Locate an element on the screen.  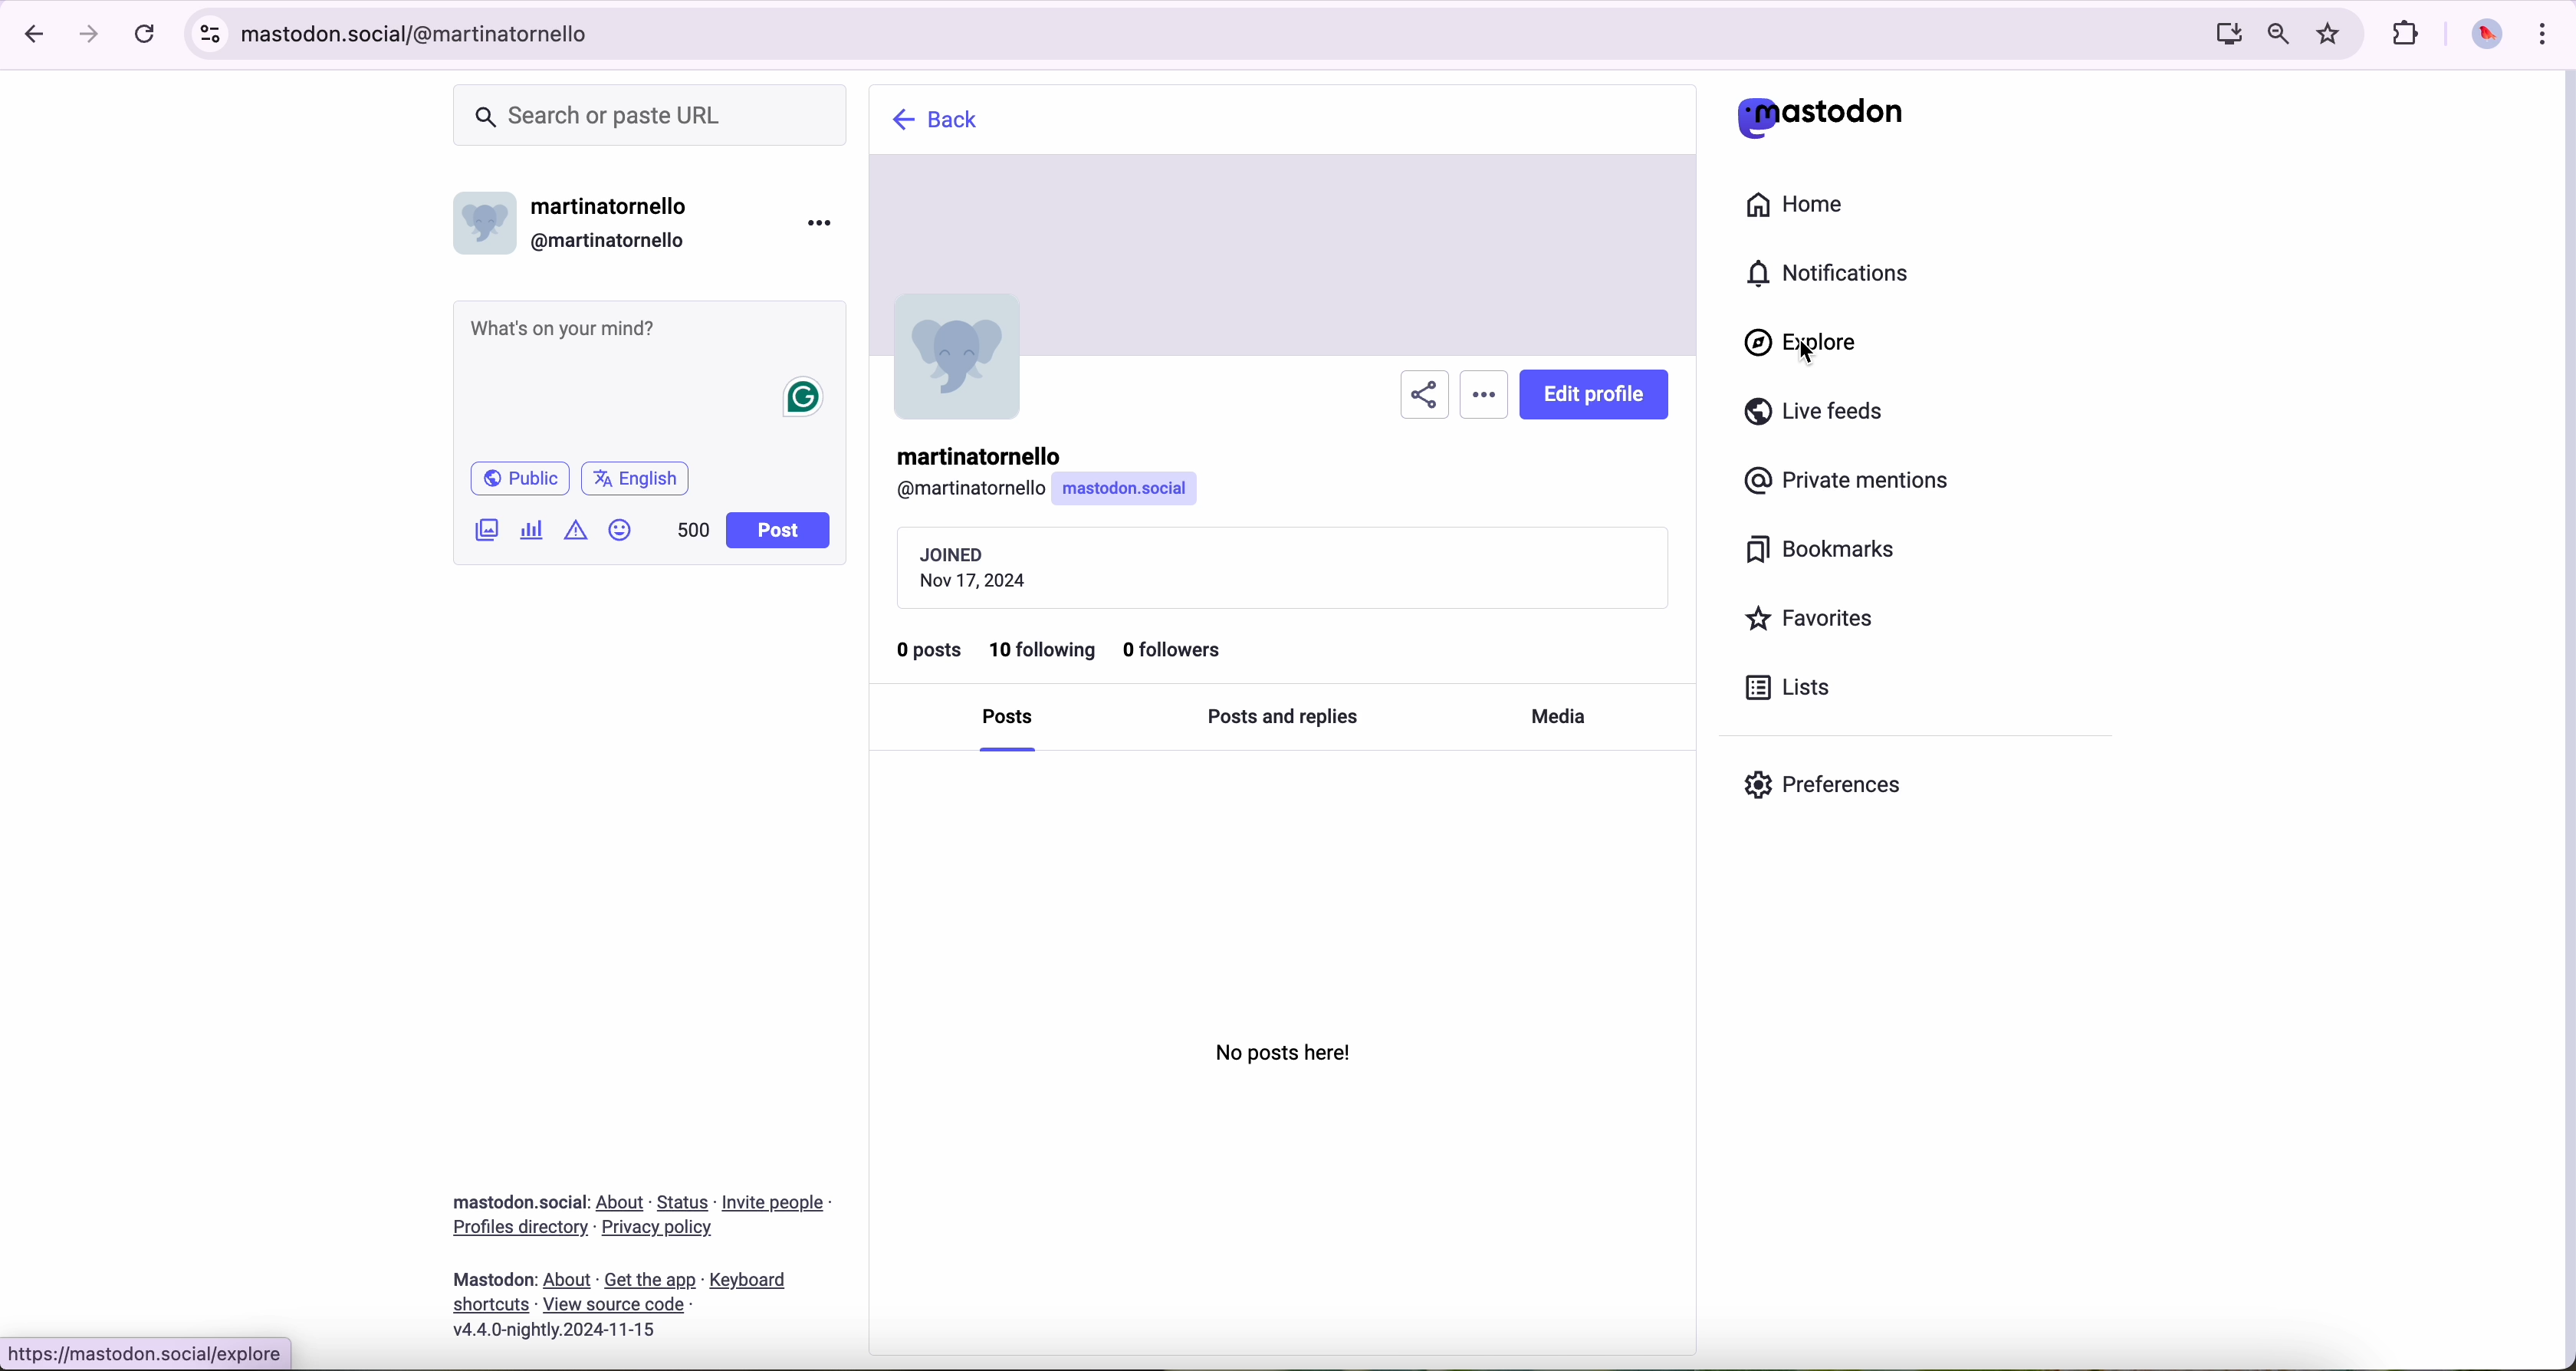
cursor is located at coordinates (1810, 359).